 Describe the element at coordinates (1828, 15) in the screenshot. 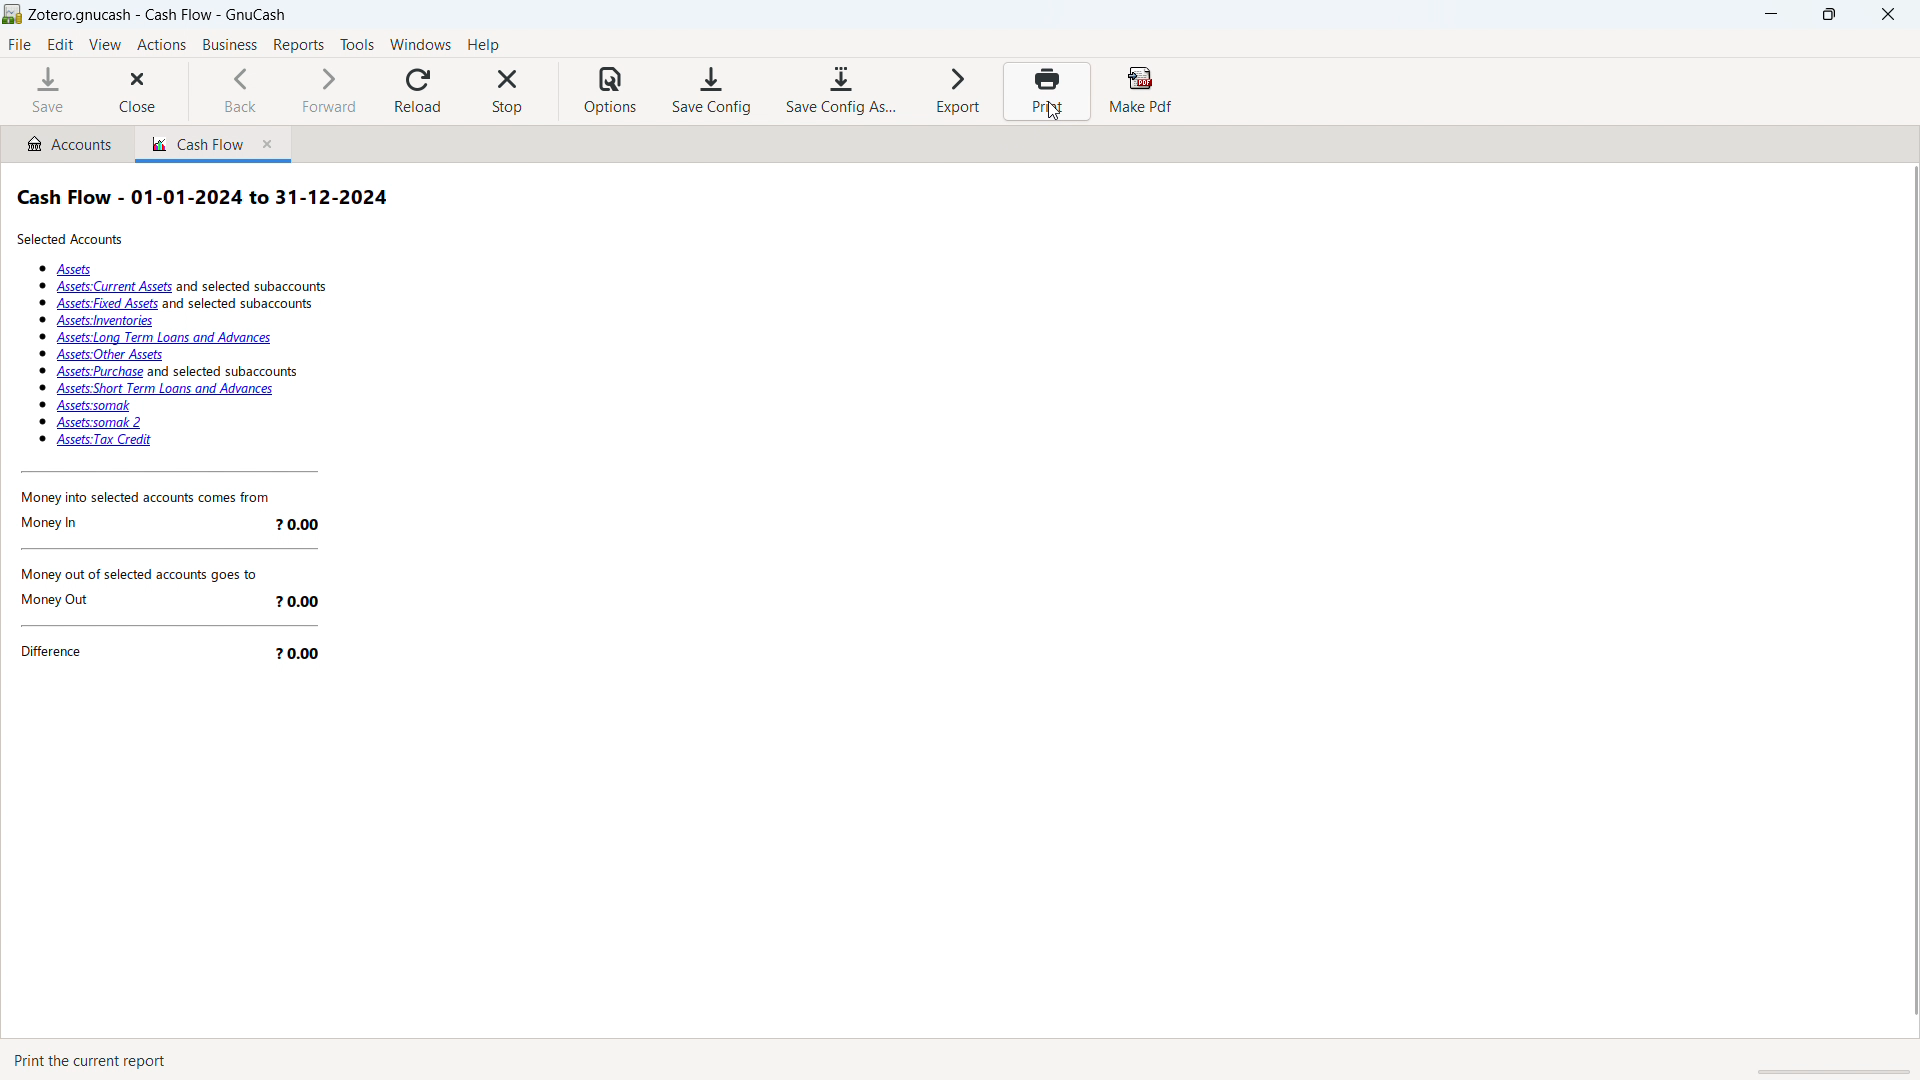

I see `maximize` at that location.